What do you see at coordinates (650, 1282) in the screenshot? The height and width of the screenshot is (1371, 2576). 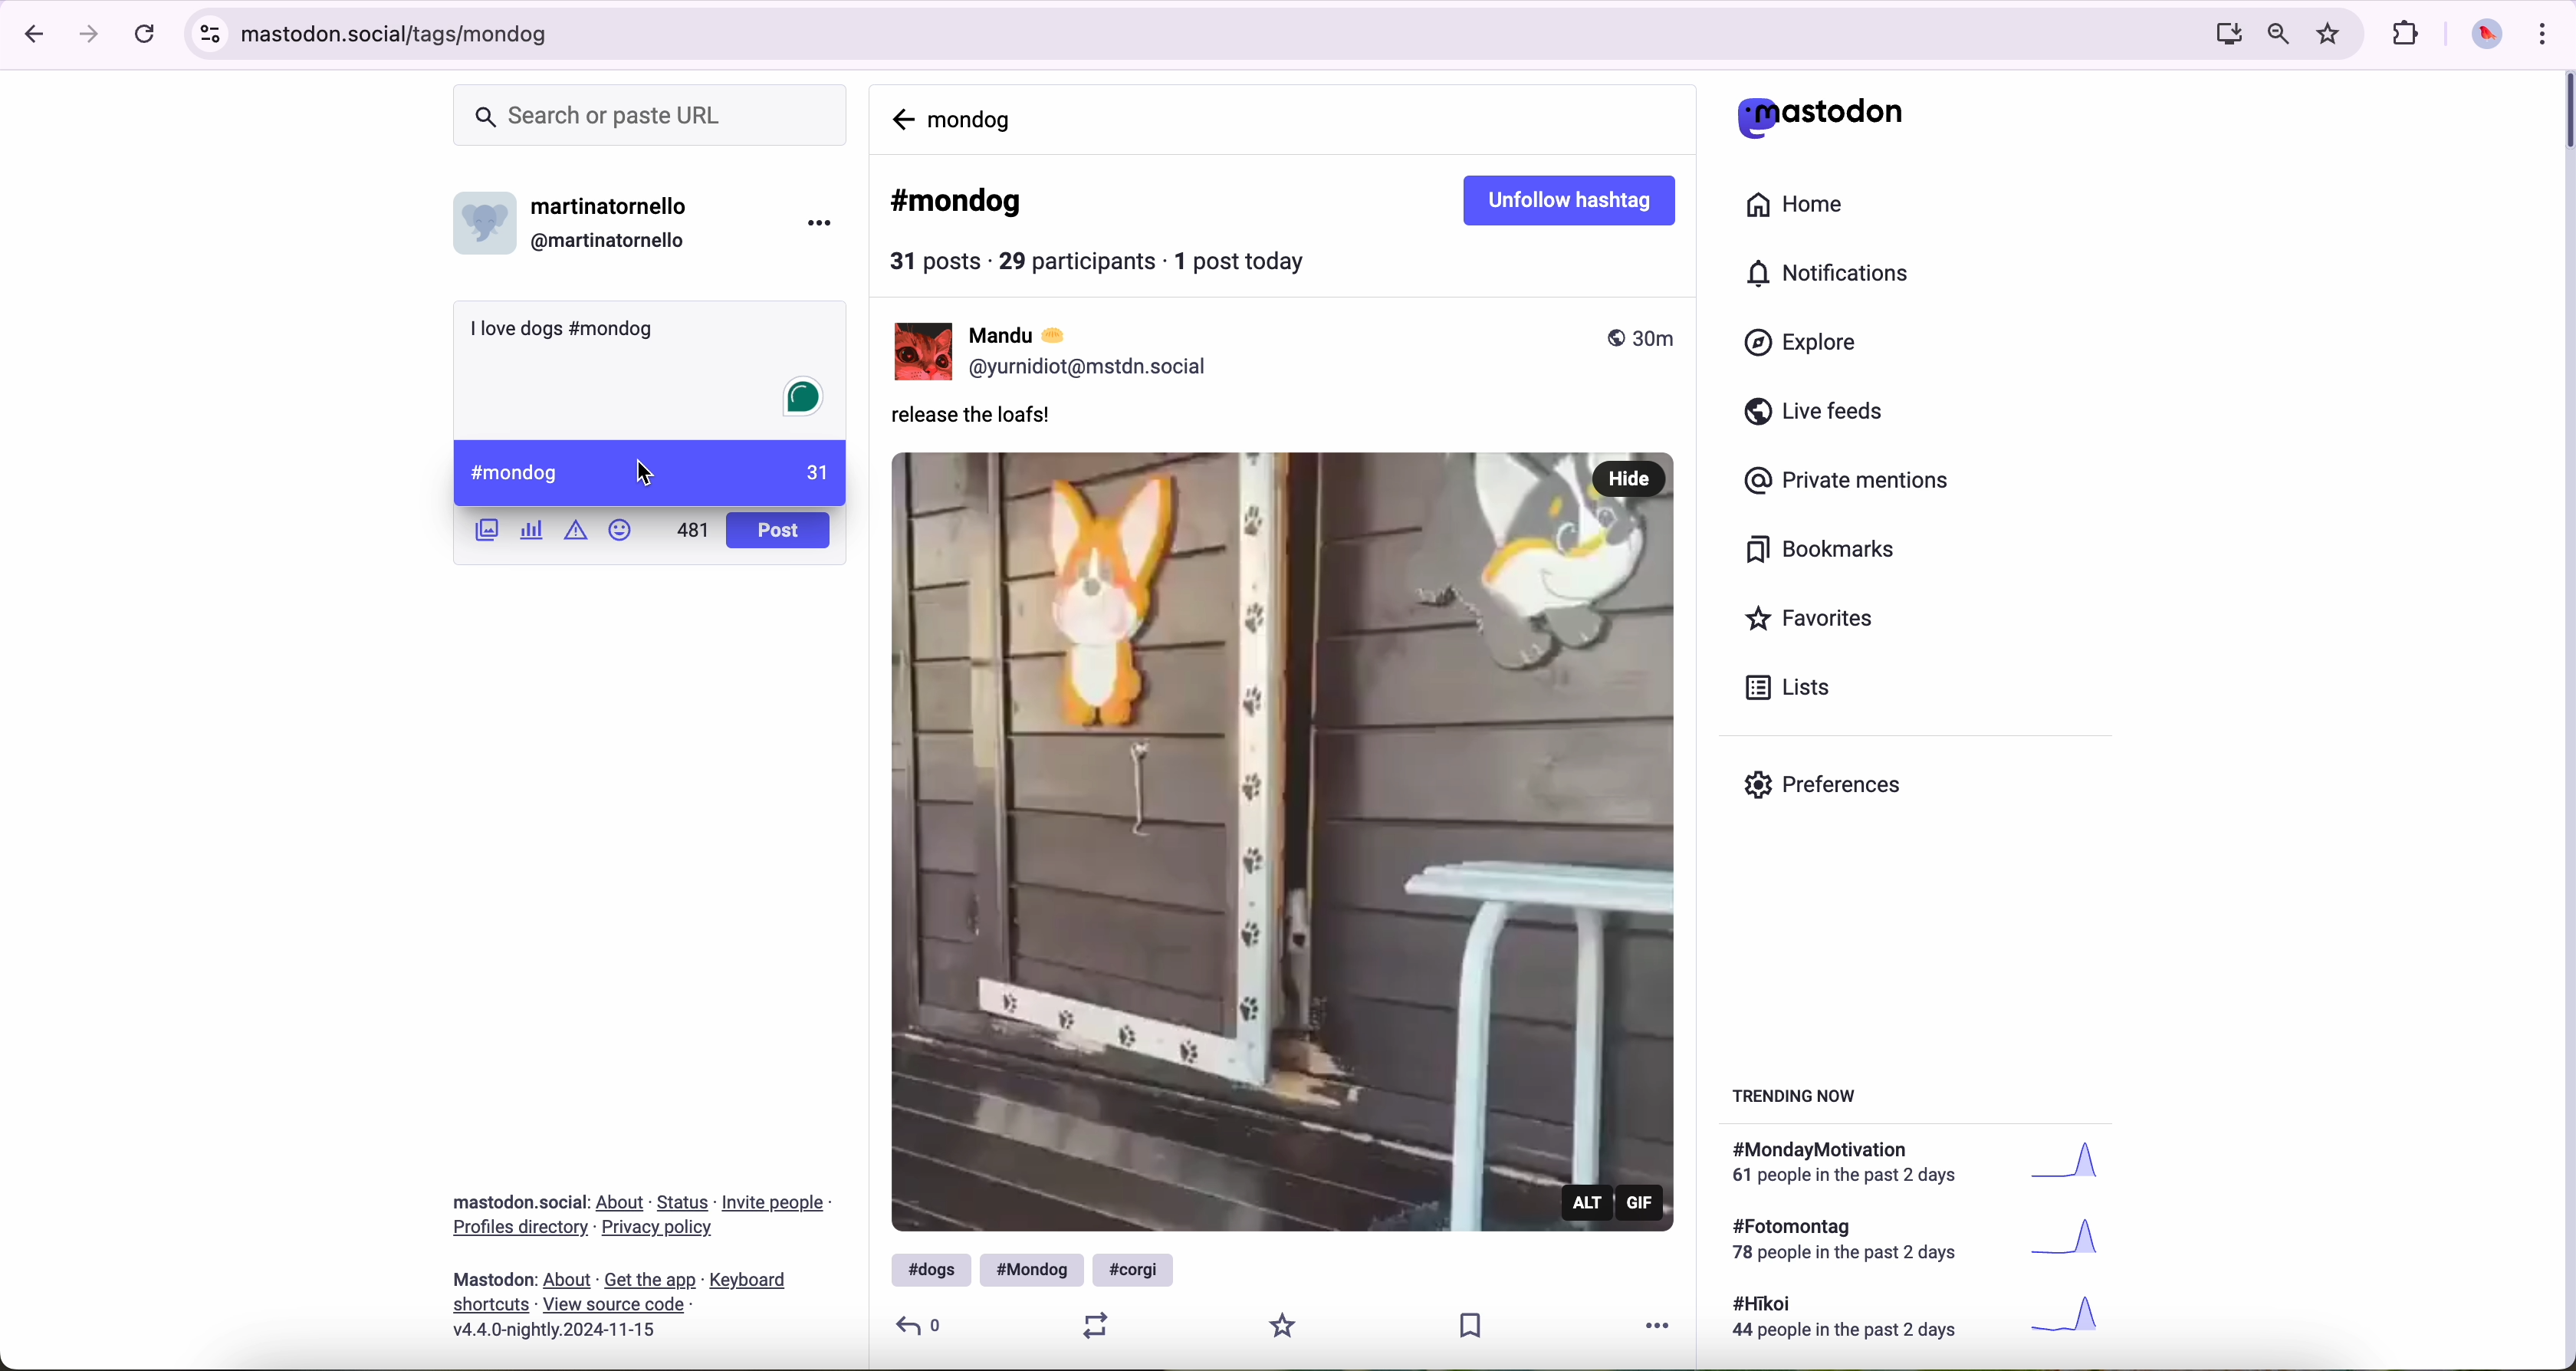 I see `link` at bounding box center [650, 1282].